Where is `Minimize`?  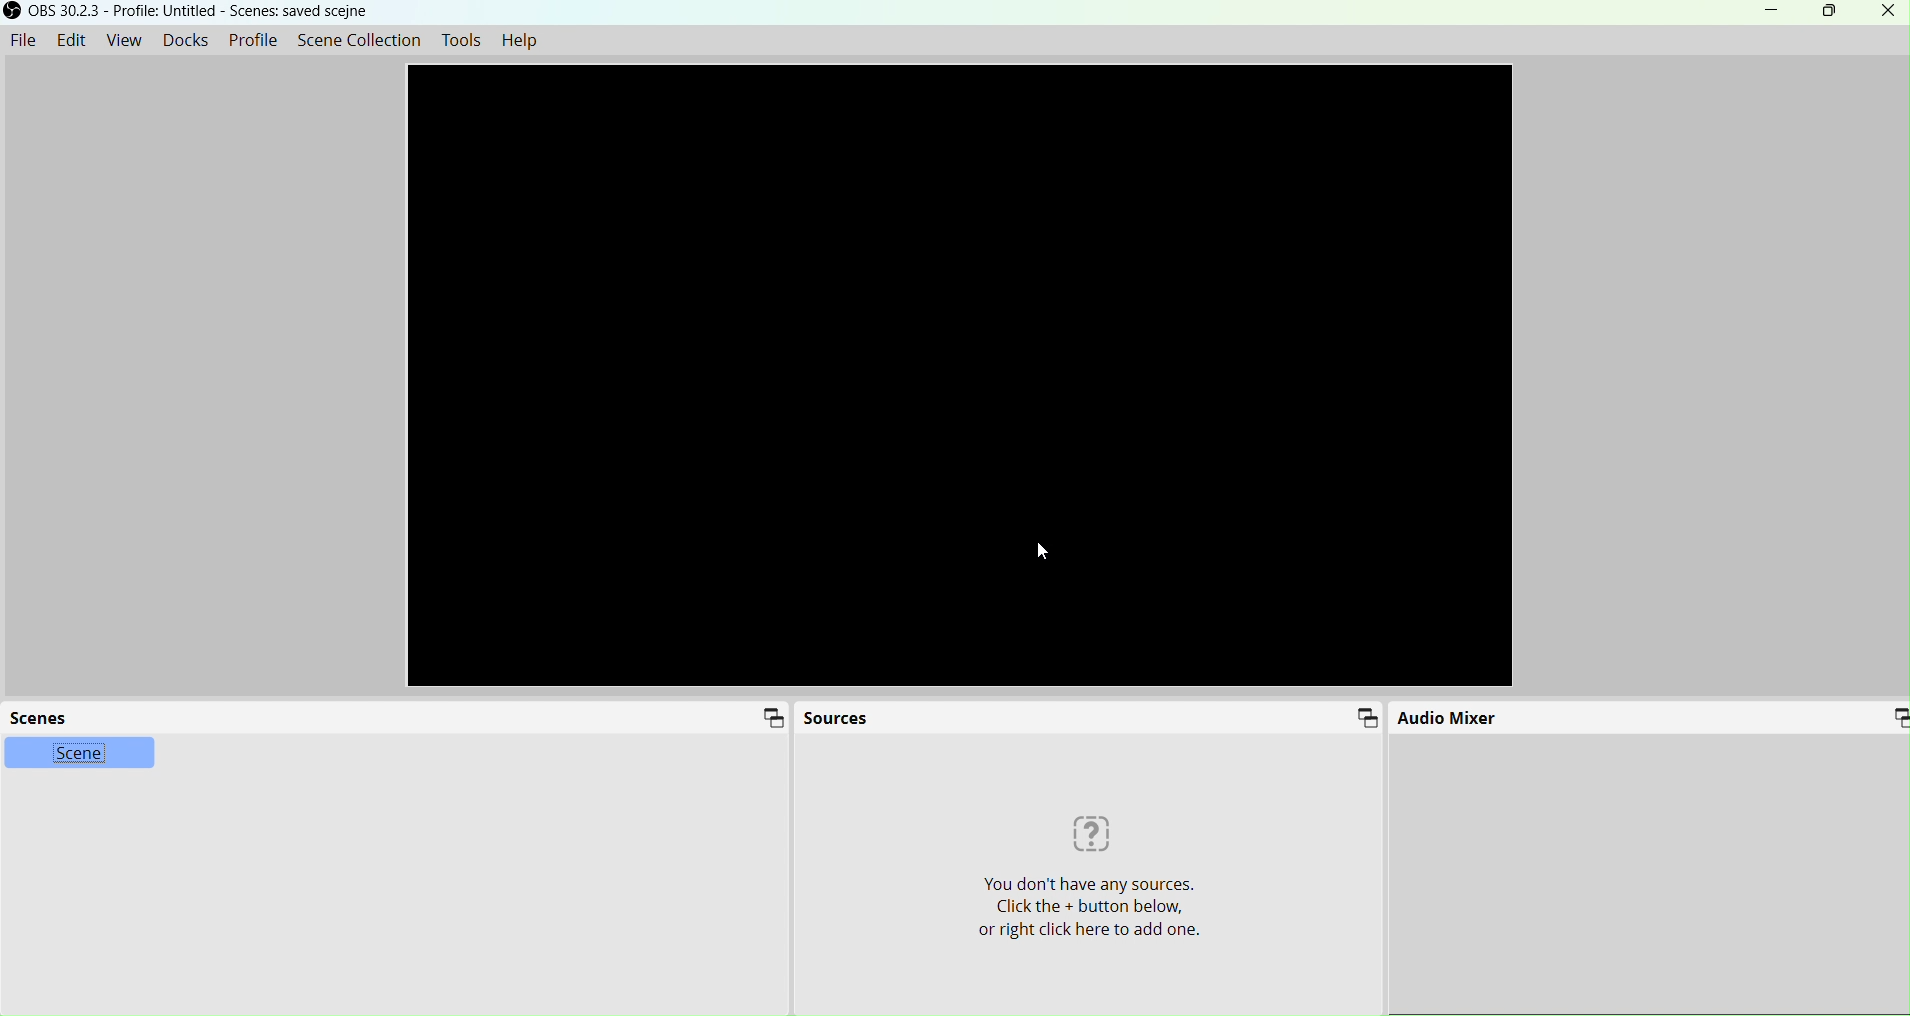
Minimize is located at coordinates (1762, 11).